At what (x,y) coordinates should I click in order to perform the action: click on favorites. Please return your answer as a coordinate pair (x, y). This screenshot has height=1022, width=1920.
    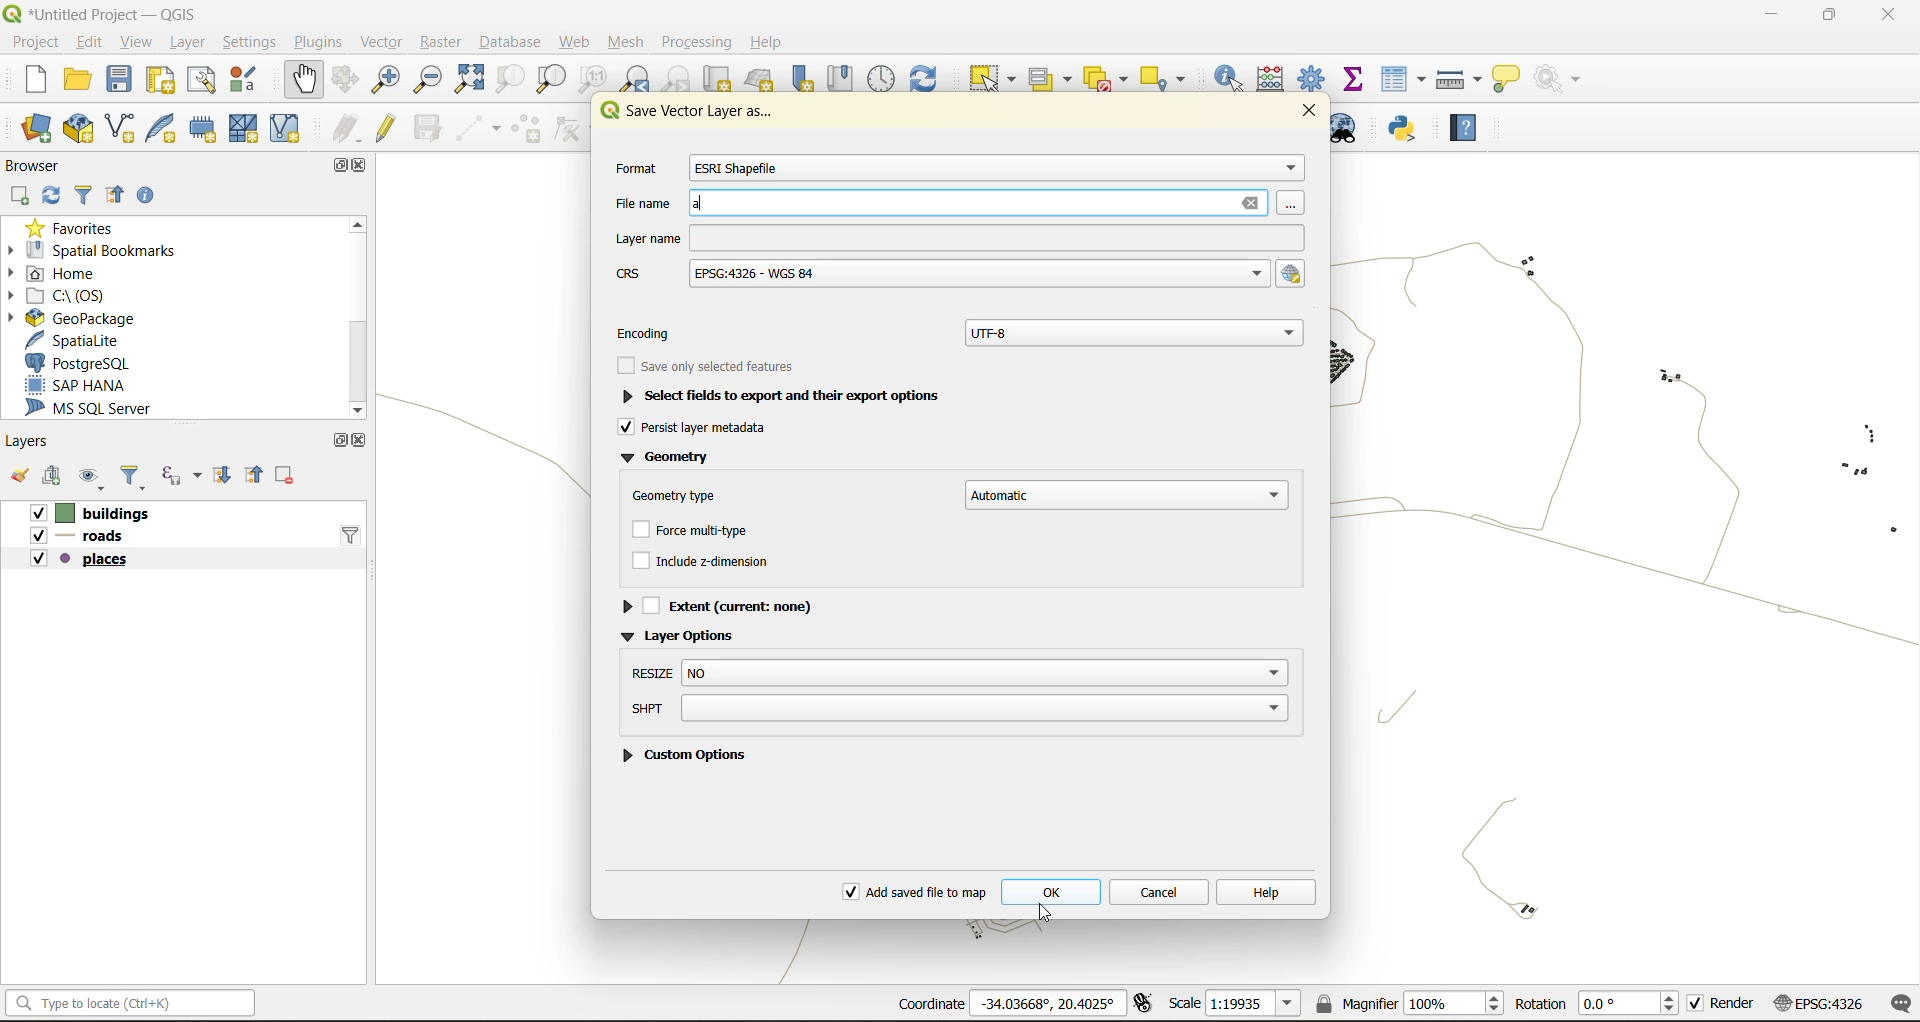
    Looking at the image, I should click on (78, 223).